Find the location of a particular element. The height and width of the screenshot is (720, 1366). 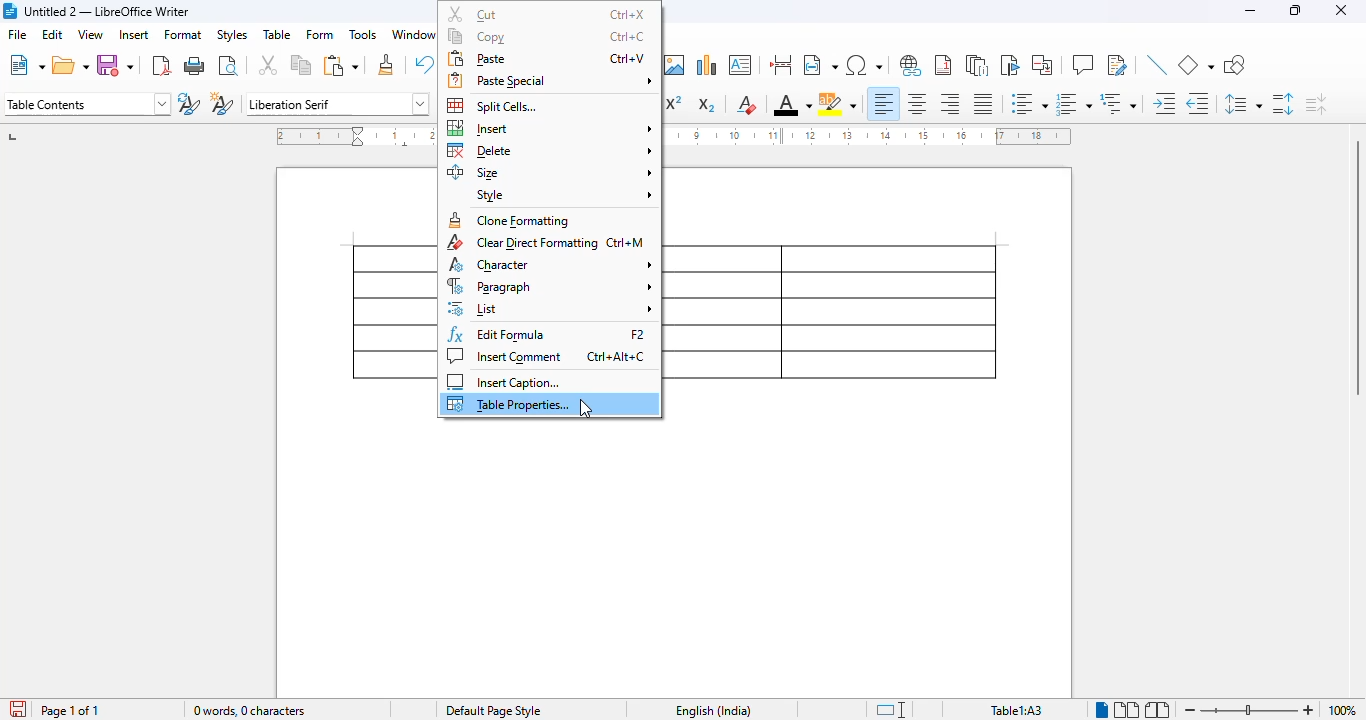

show draw functions is located at coordinates (1233, 64).